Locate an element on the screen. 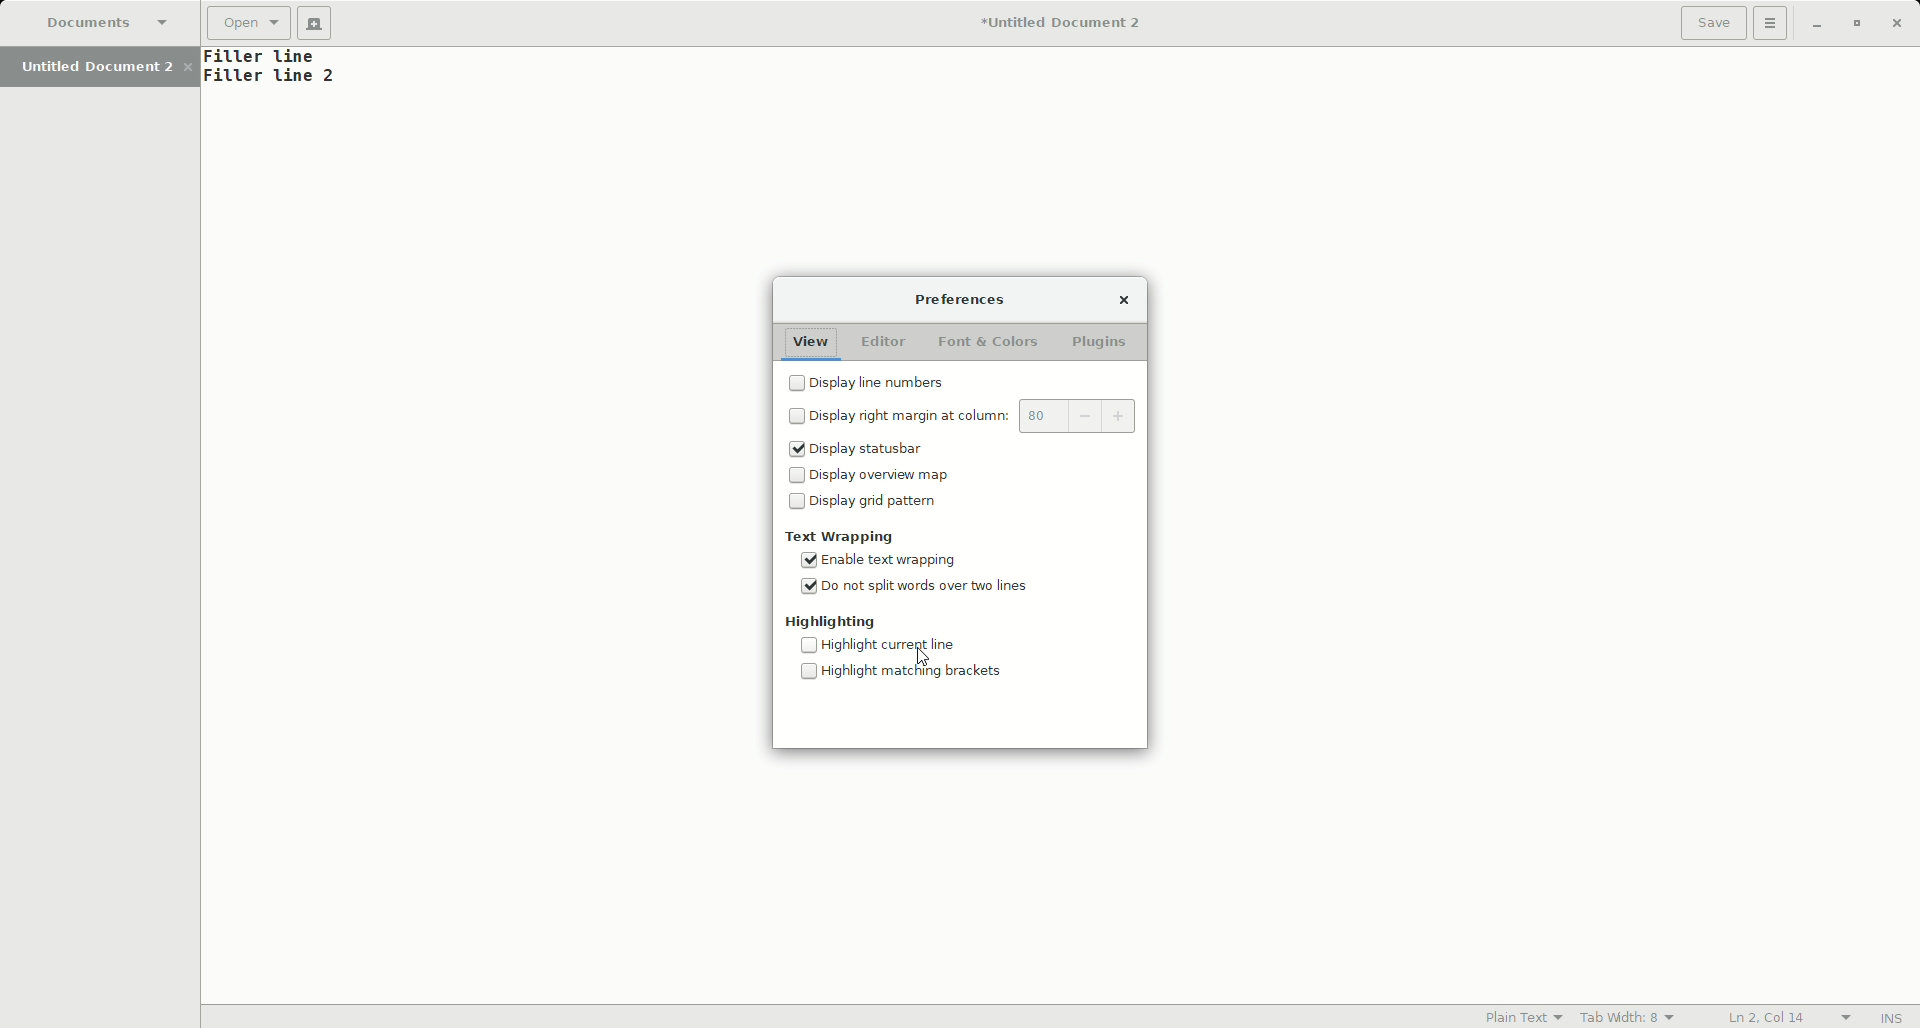  Matching brackets is located at coordinates (911, 674).